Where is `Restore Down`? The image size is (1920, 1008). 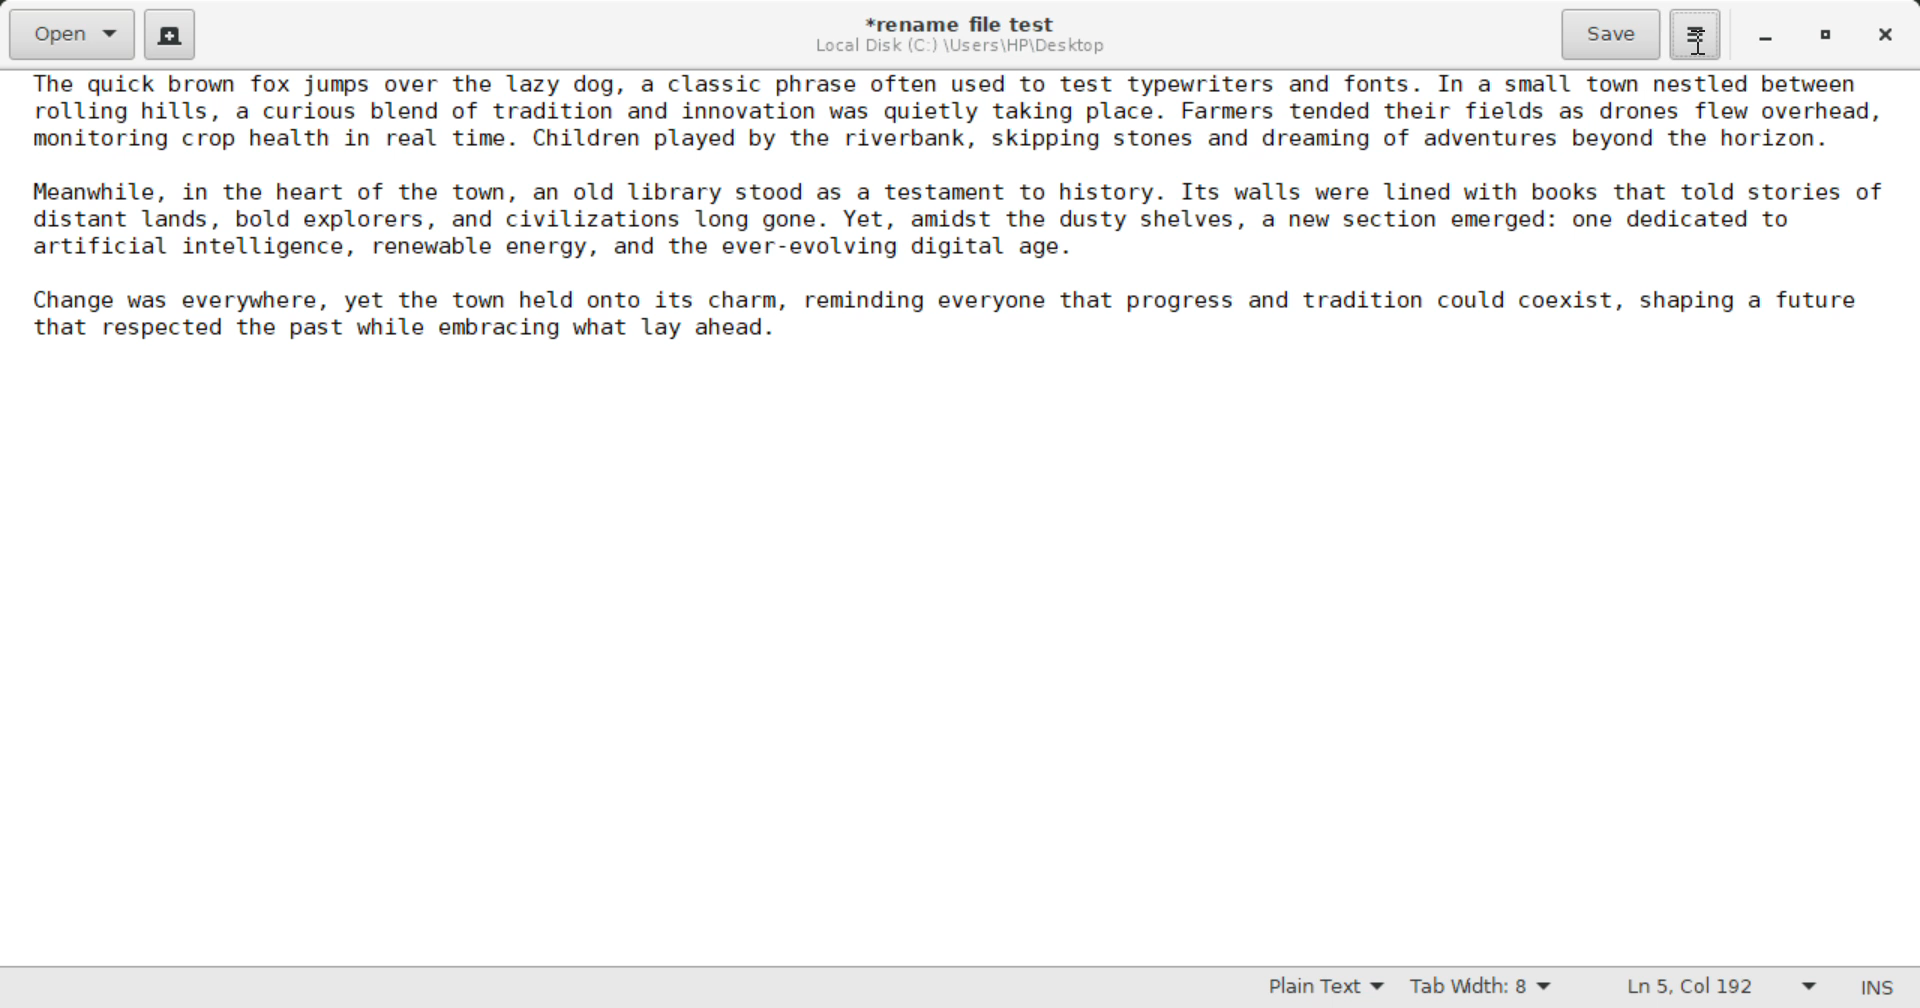
Restore Down is located at coordinates (1763, 35).